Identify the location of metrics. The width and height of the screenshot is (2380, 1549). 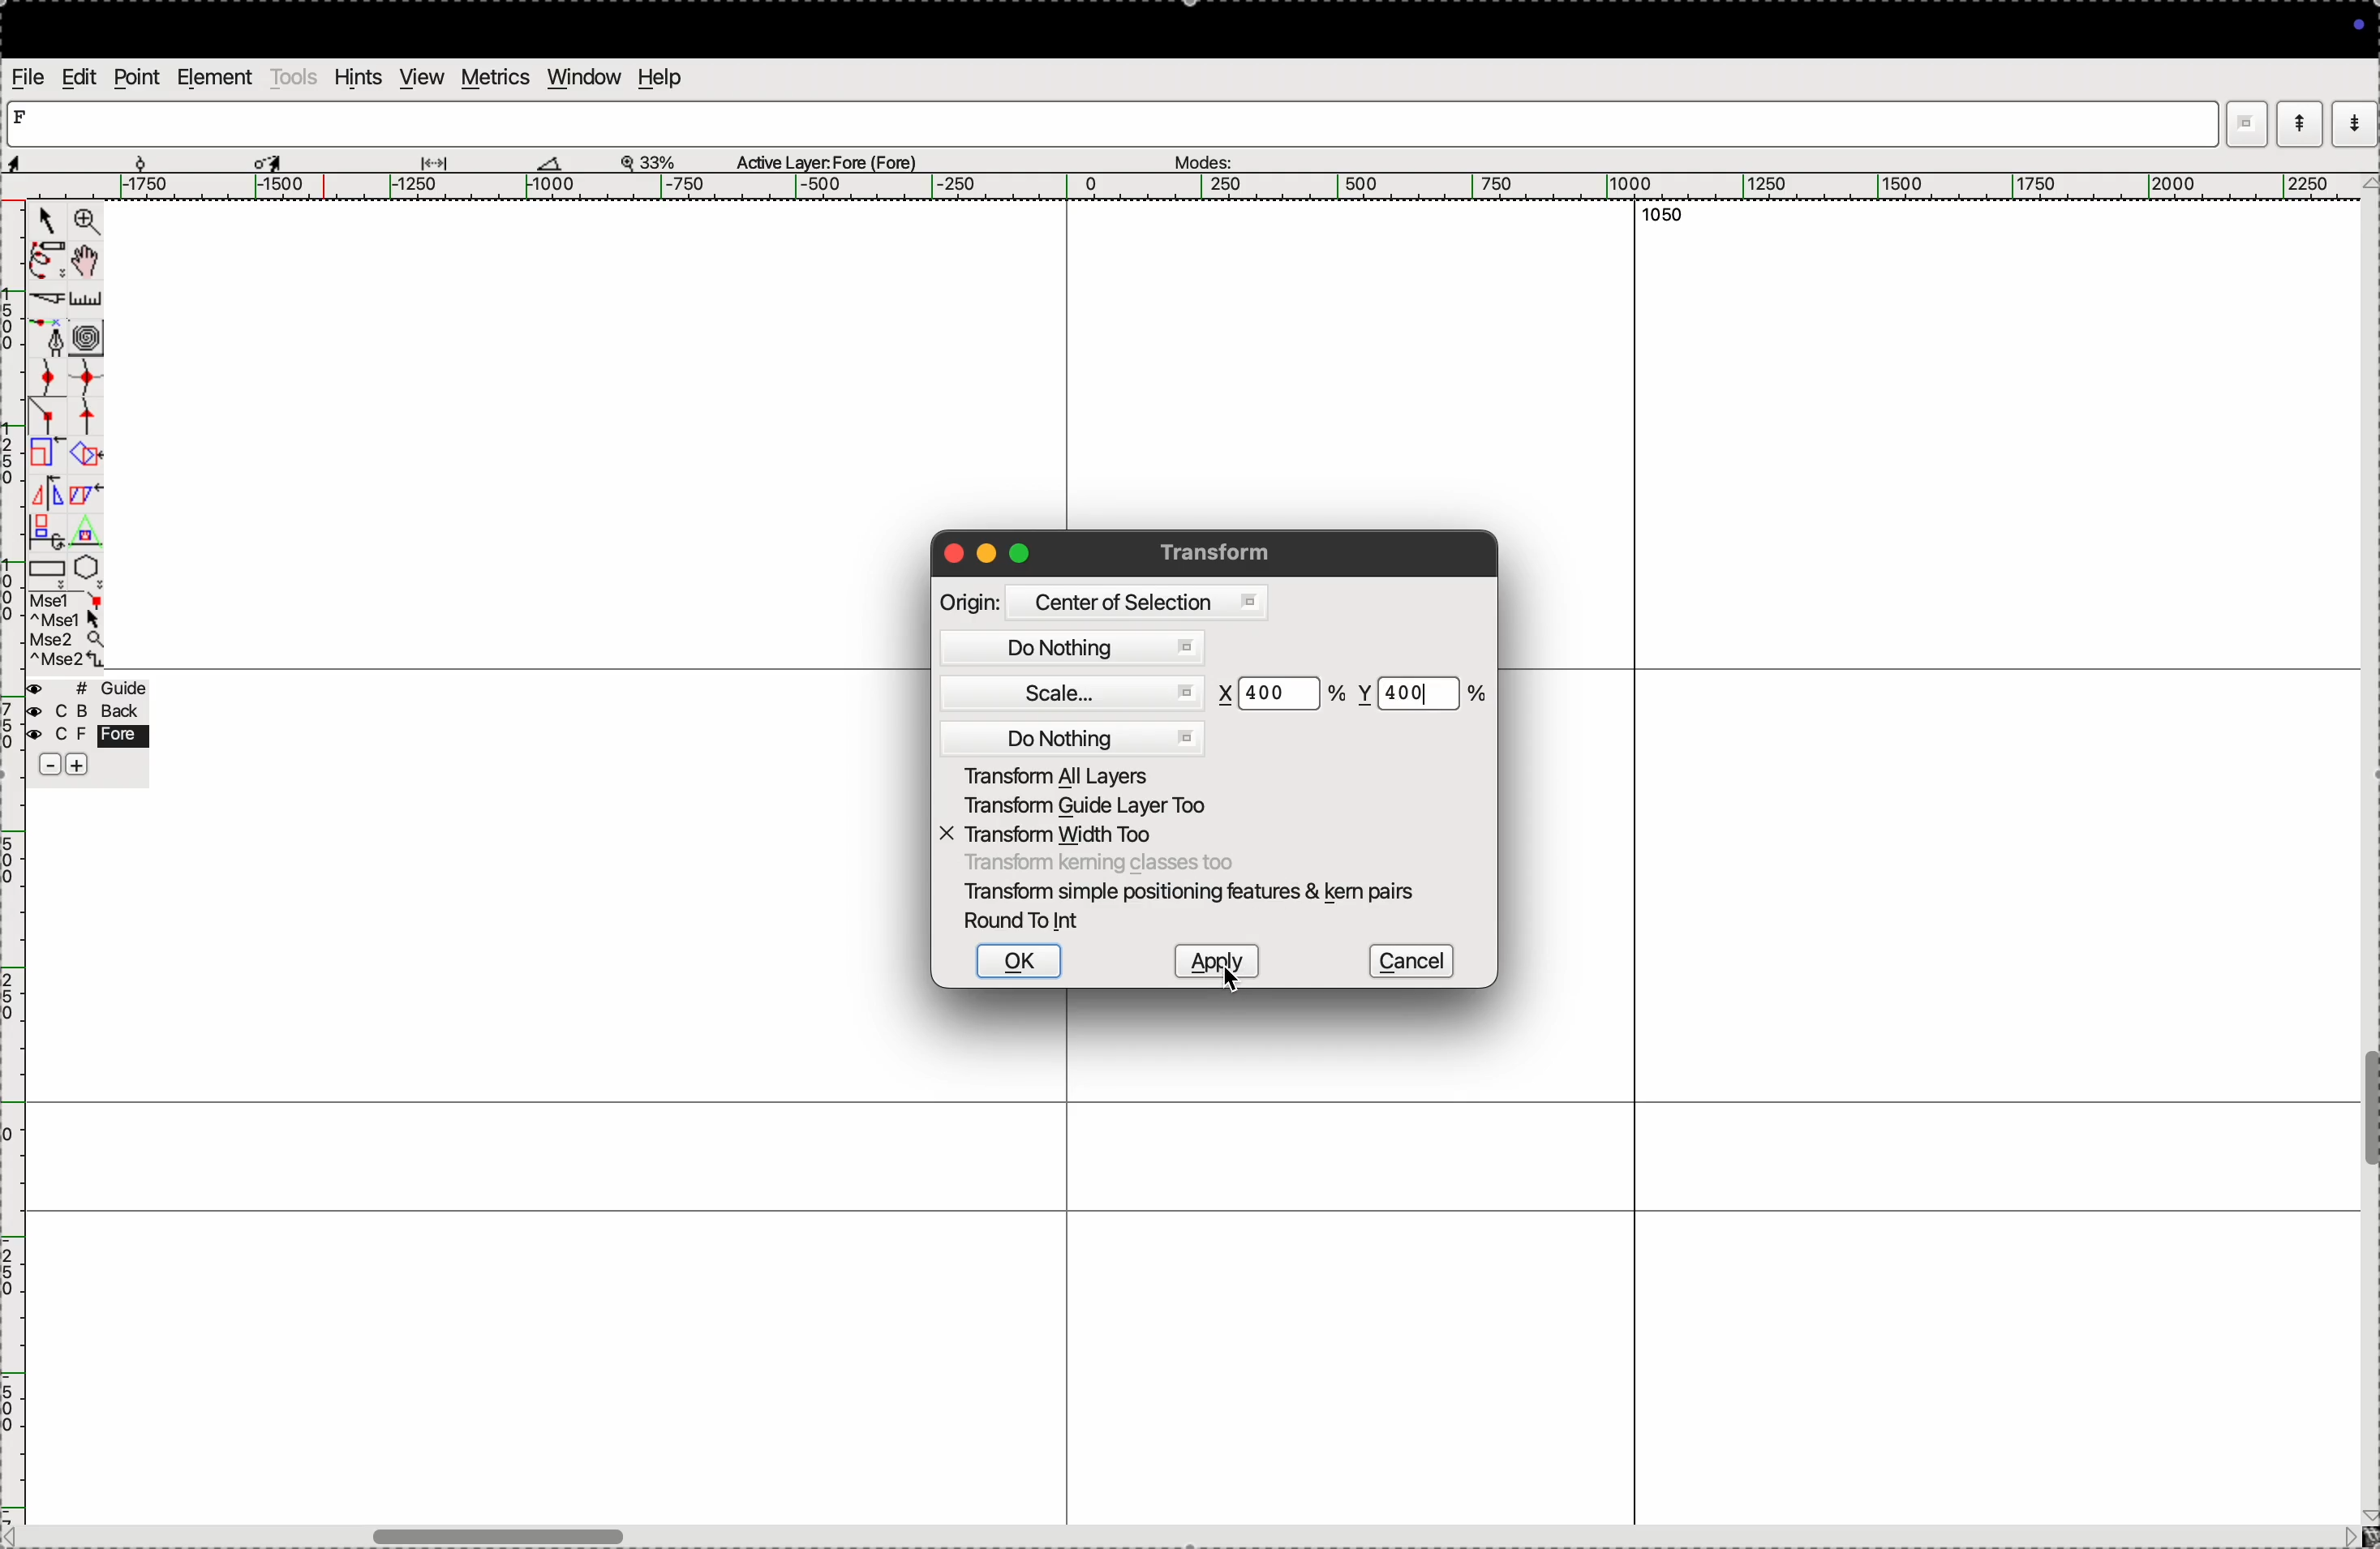
(497, 77).